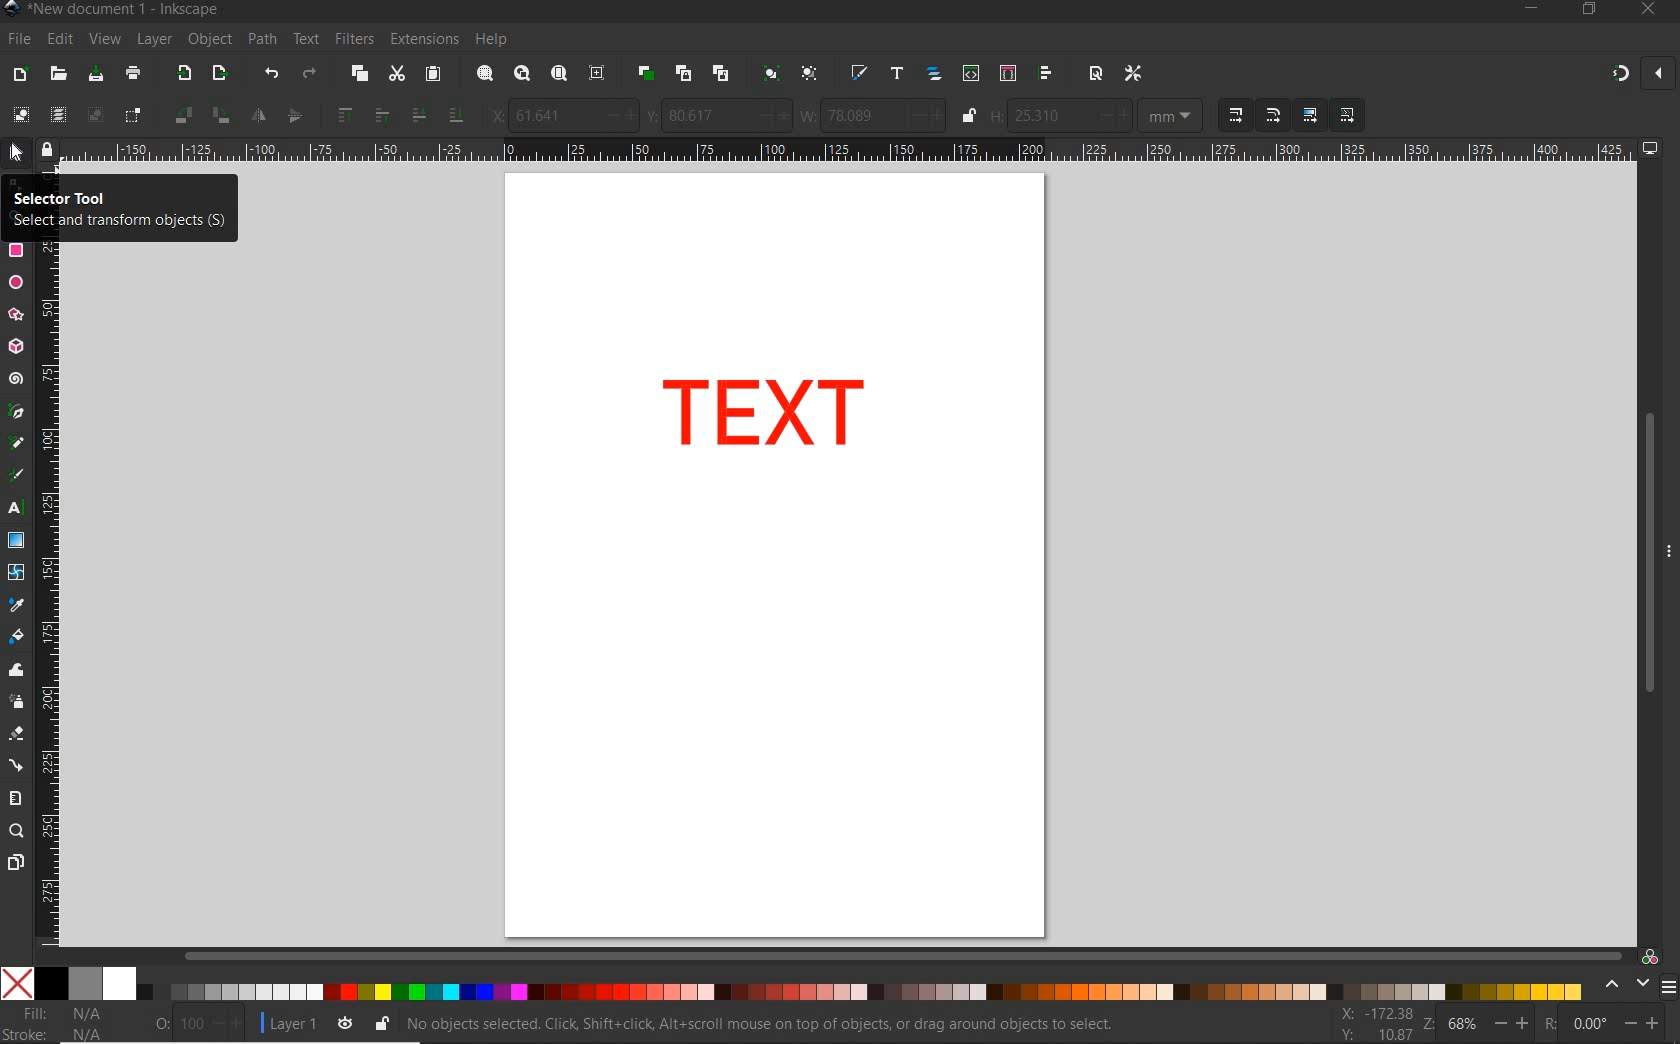  What do you see at coordinates (16, 701) in the screenshot?
I see `spray tool` at bounding box center [16, 701].